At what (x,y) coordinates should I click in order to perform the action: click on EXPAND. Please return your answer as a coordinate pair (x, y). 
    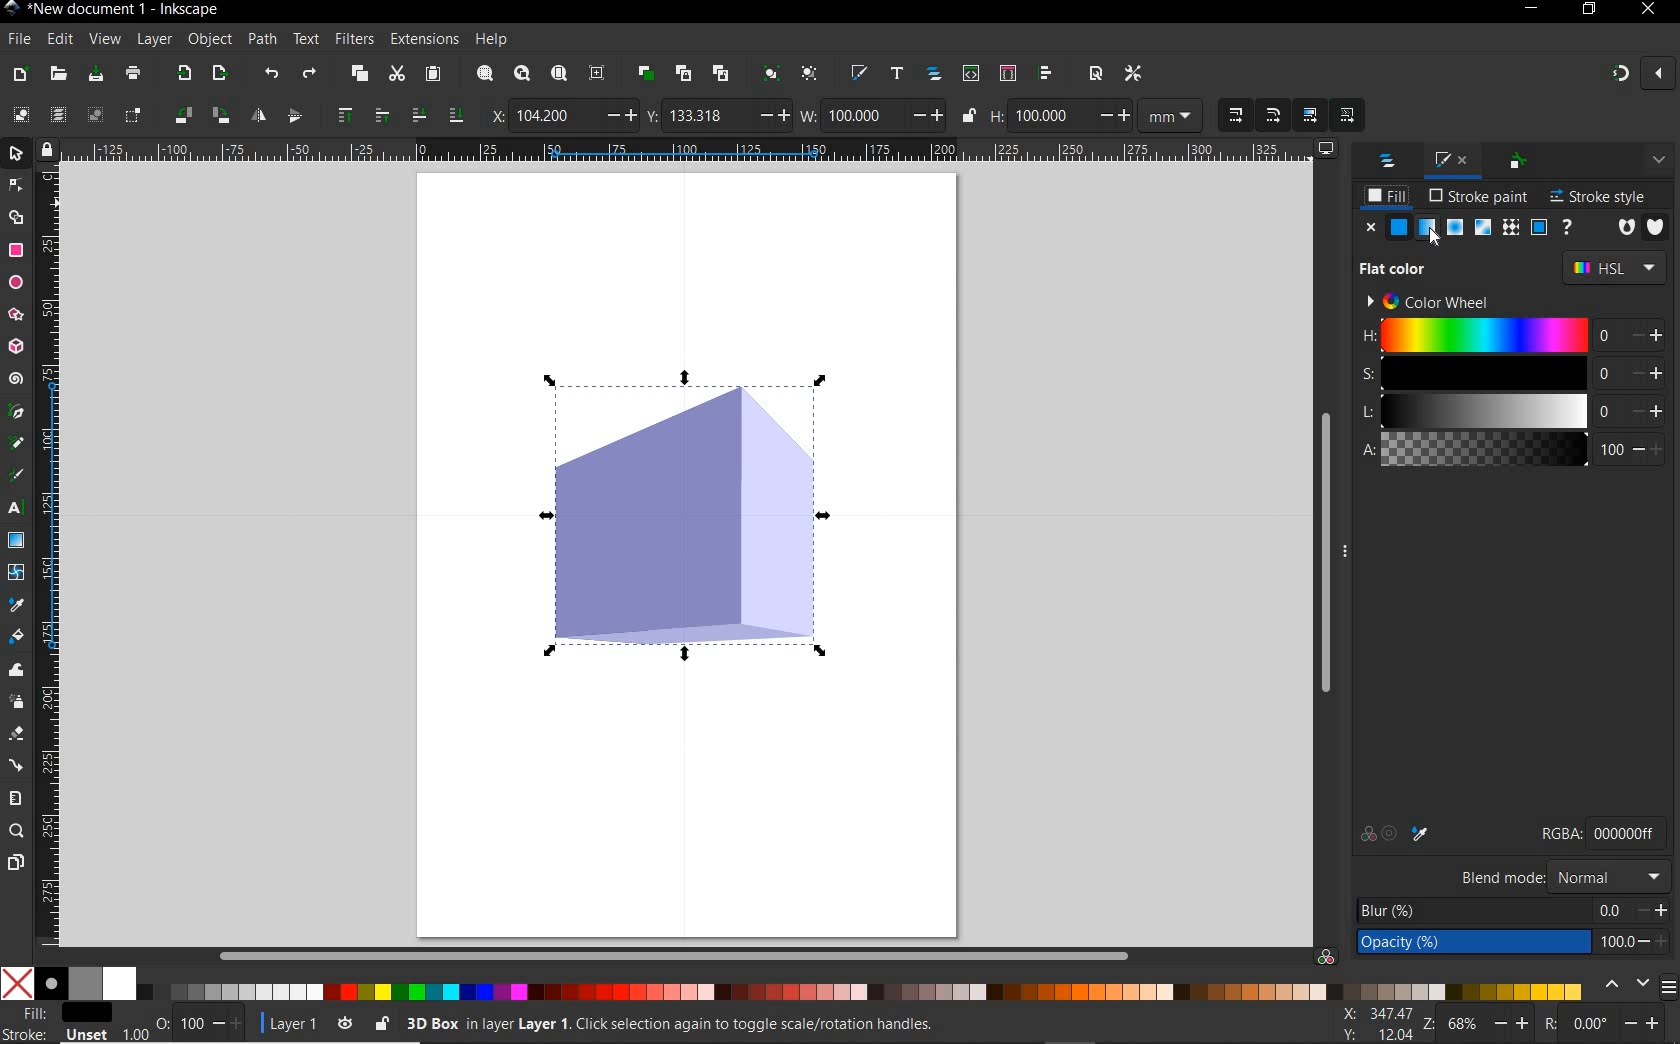
    Looking at the image, I should click on (1657, 160).